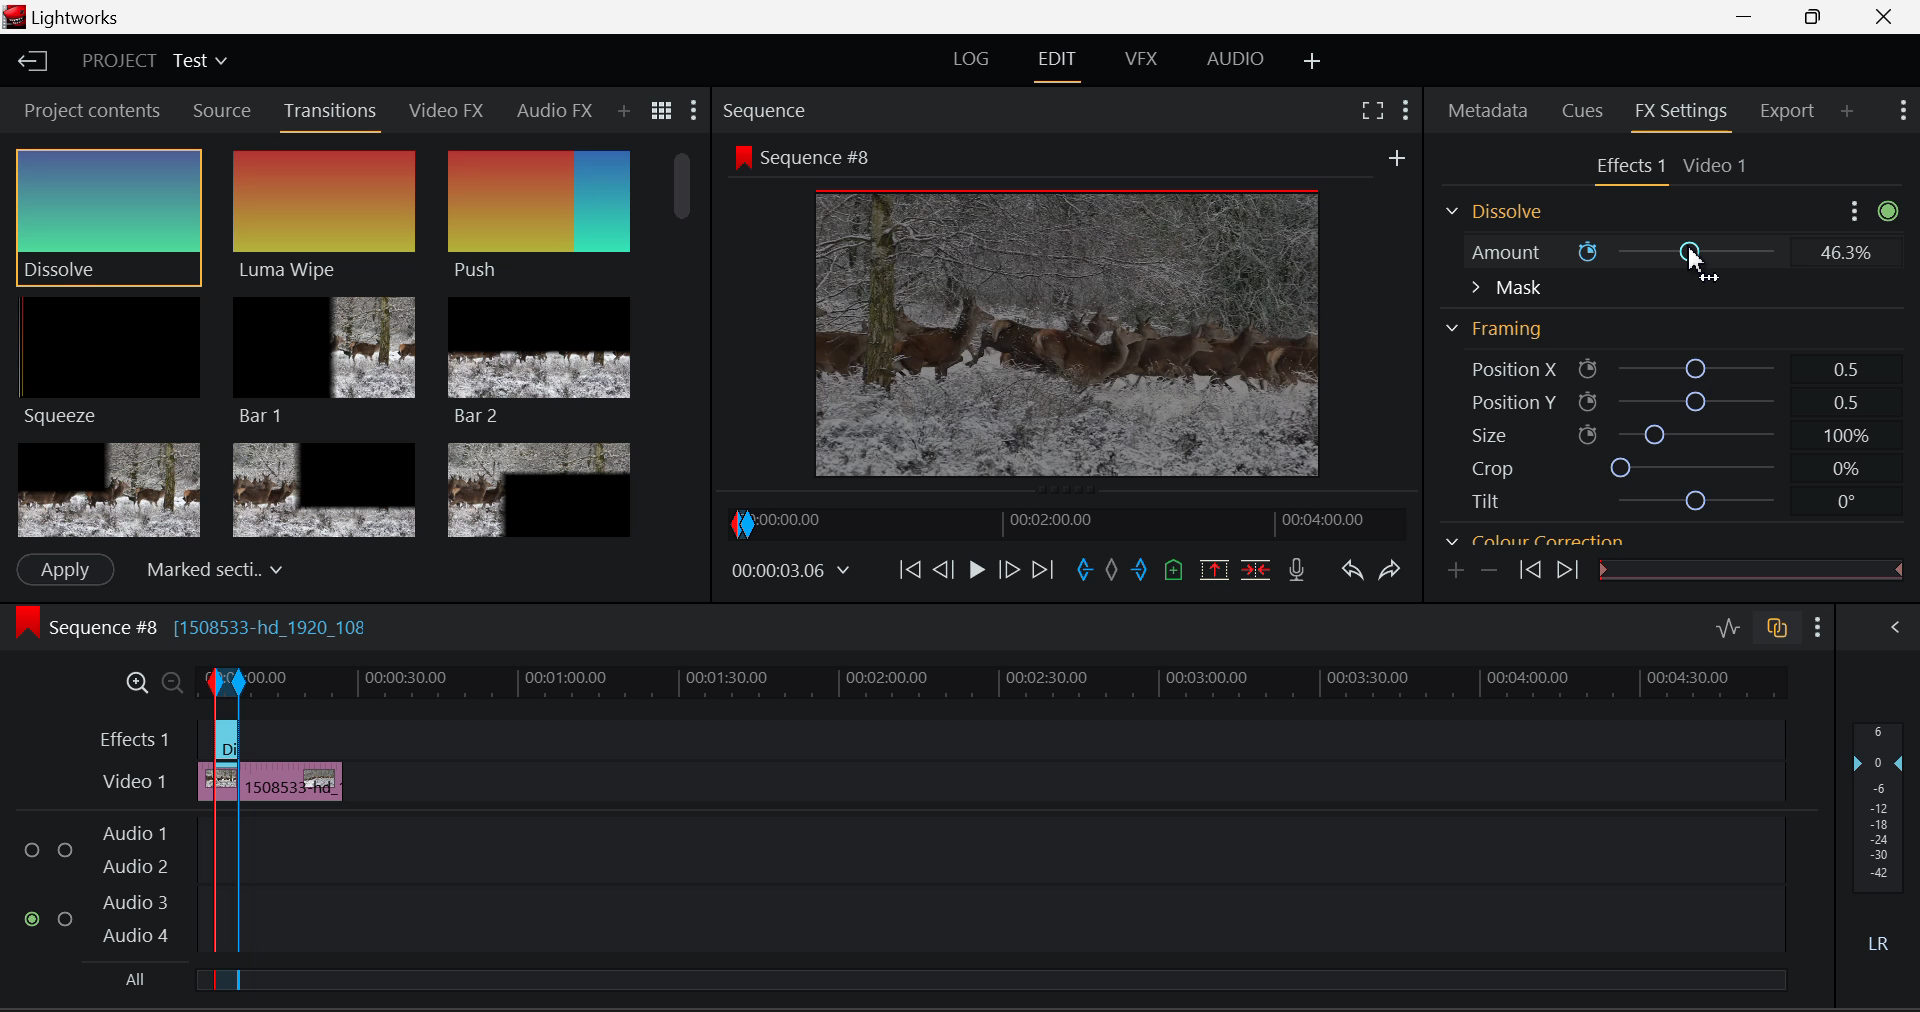 Image resolution: width=1920 pixels, height=1012 pixels. Describe the element at coordinates (164, 679) in the screenshot. I see `Timeline Zoom Out` at that location.